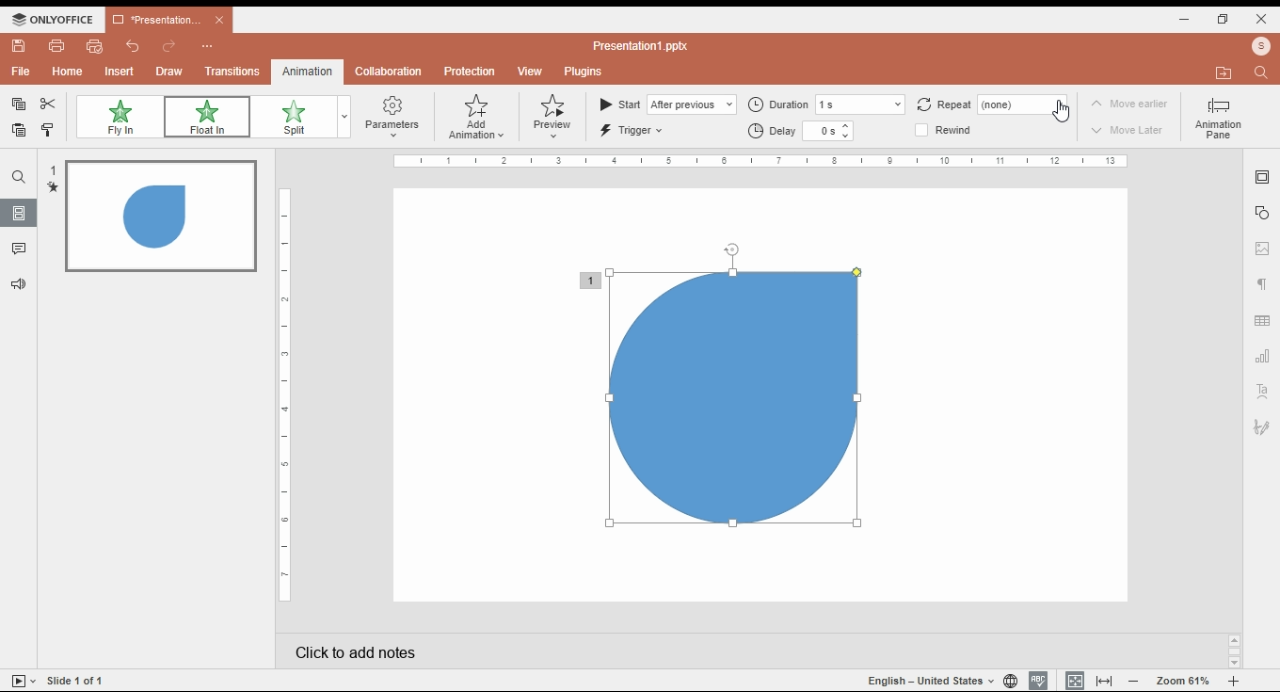  Describe the element at coordinates (634, 130) in the screenshot. I see `trigger` at that location.